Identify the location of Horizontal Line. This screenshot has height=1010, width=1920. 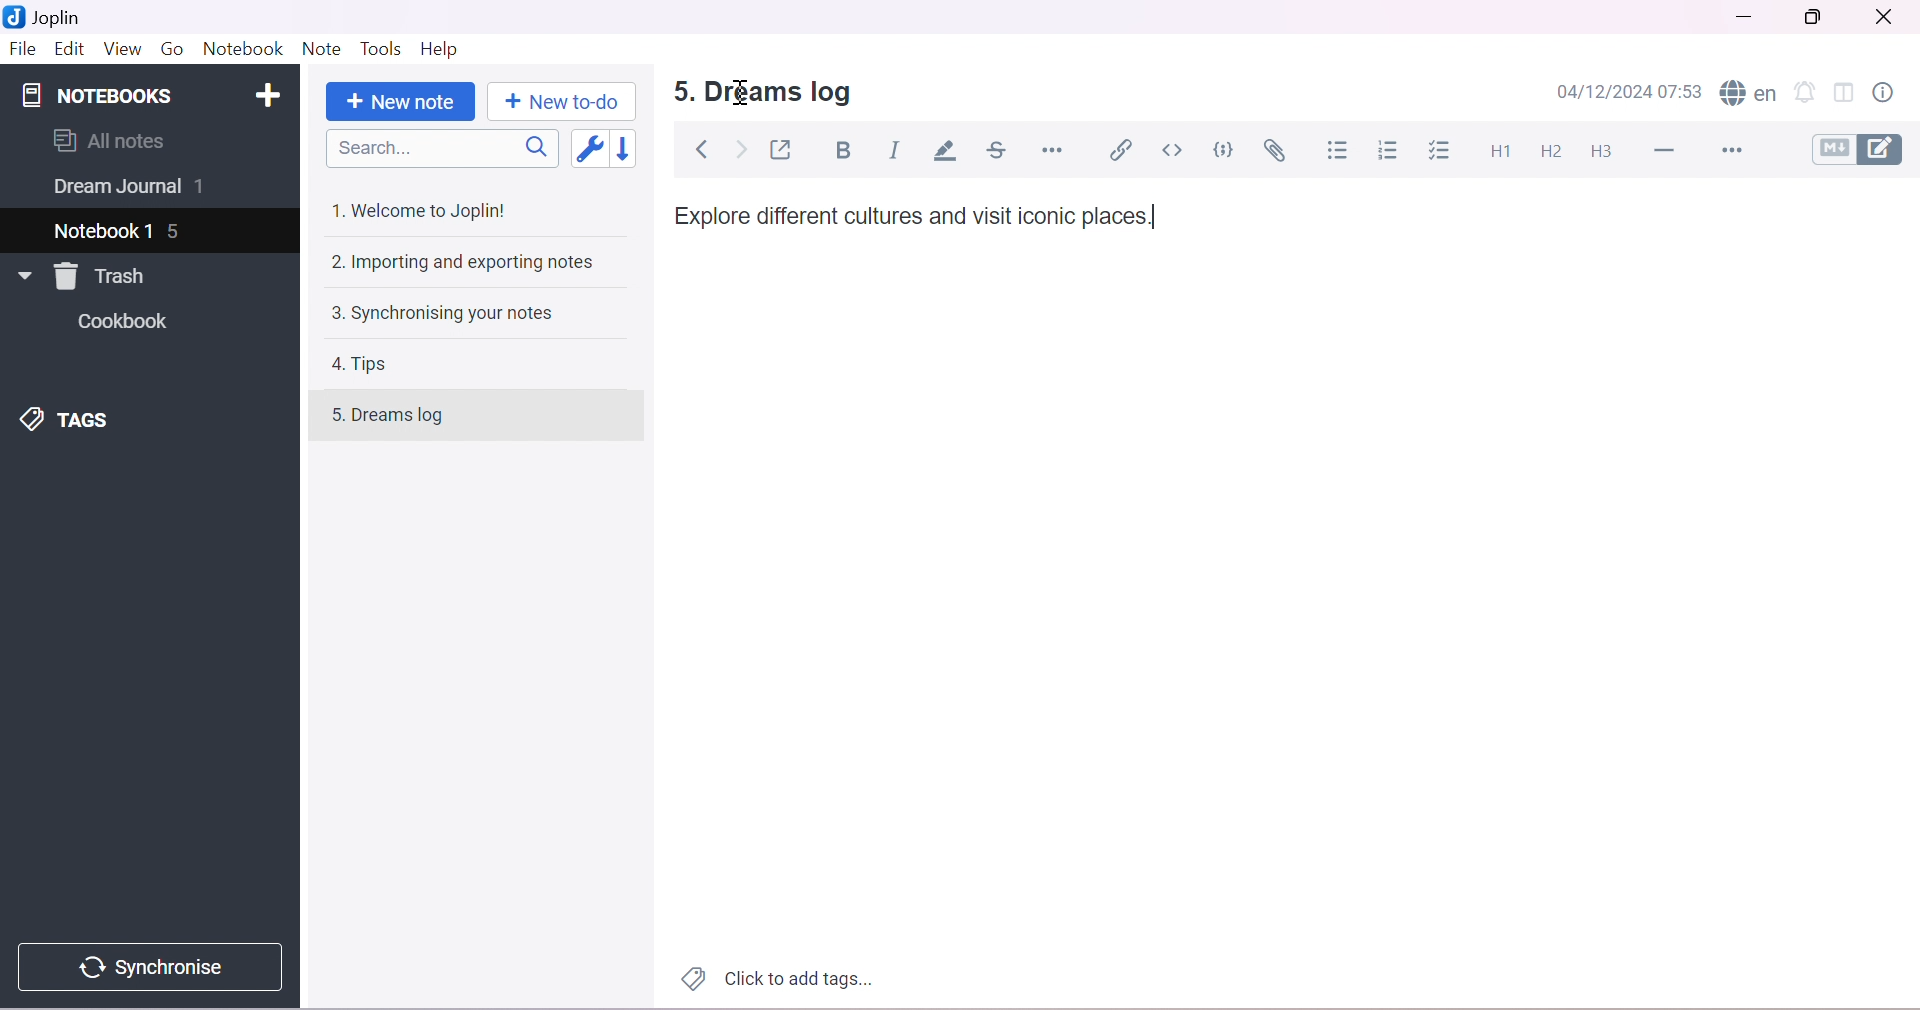
(1669, 151).